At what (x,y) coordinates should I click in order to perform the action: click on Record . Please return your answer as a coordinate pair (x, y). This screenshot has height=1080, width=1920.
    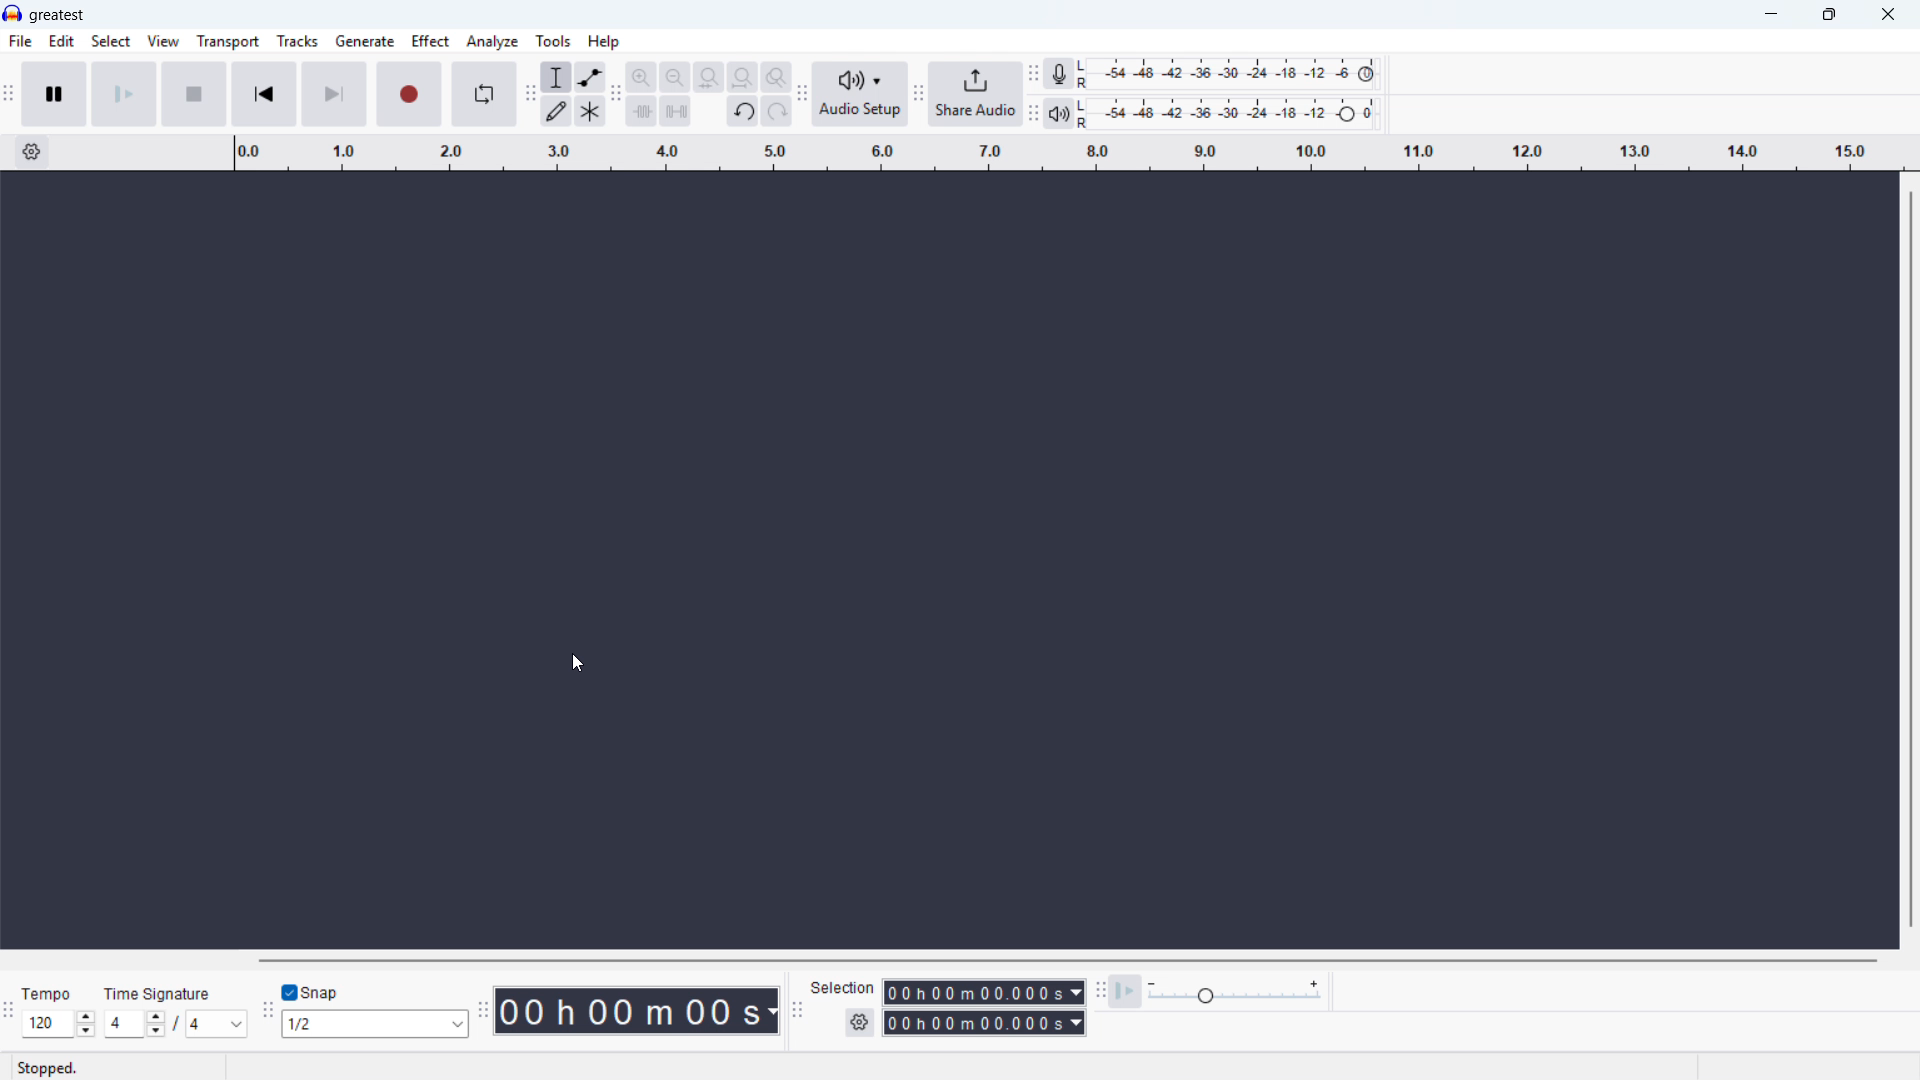
    Looking at the image, I should click on (407, 94).